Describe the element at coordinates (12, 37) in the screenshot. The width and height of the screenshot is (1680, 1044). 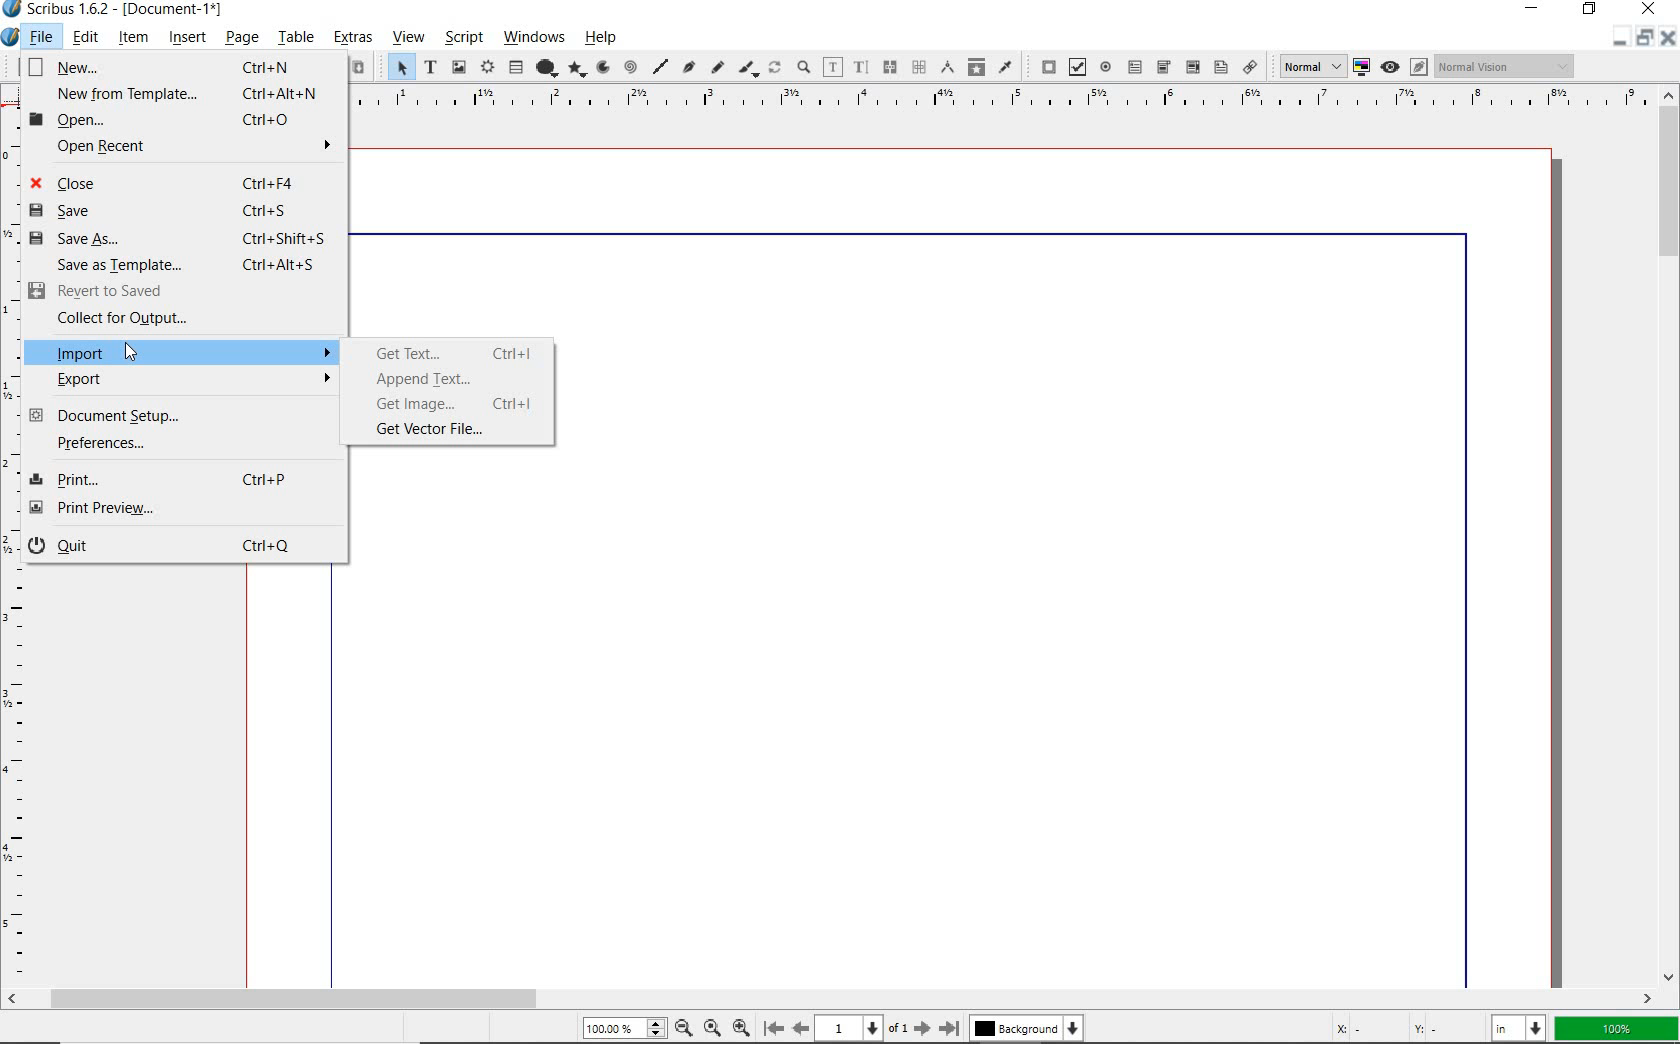
I see `system icon` at that location.